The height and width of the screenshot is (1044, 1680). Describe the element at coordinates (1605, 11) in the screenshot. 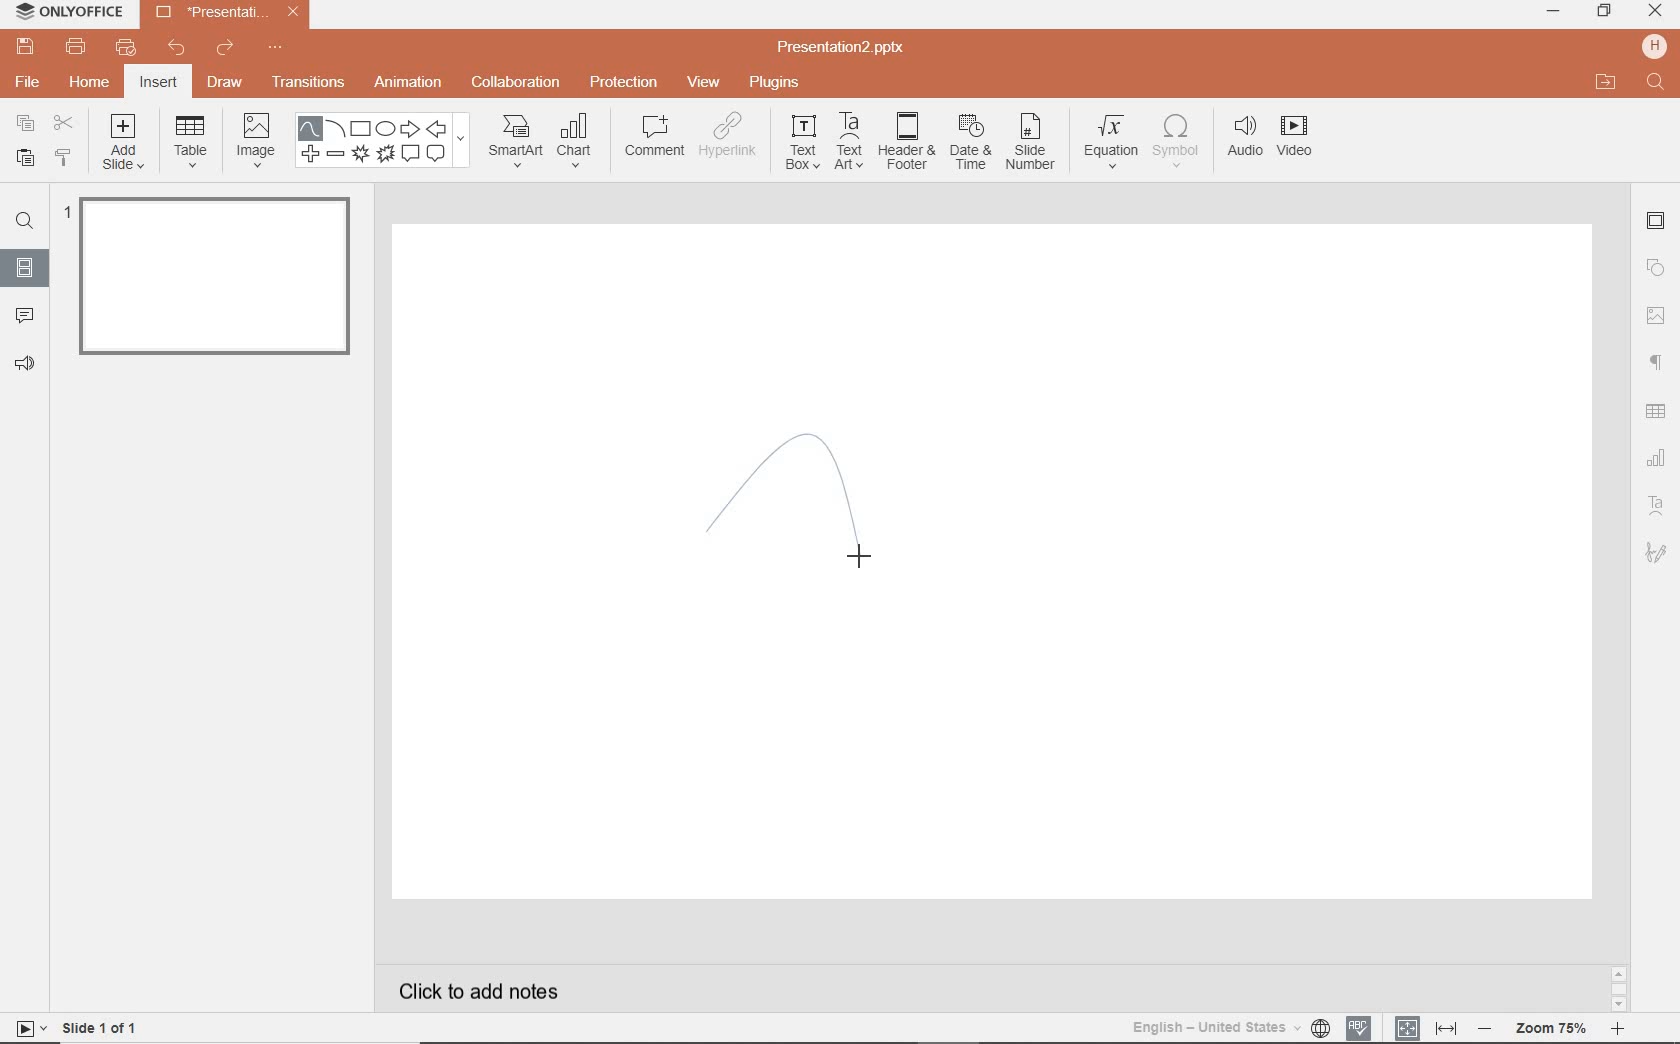

I see `RESTORE` at that location.